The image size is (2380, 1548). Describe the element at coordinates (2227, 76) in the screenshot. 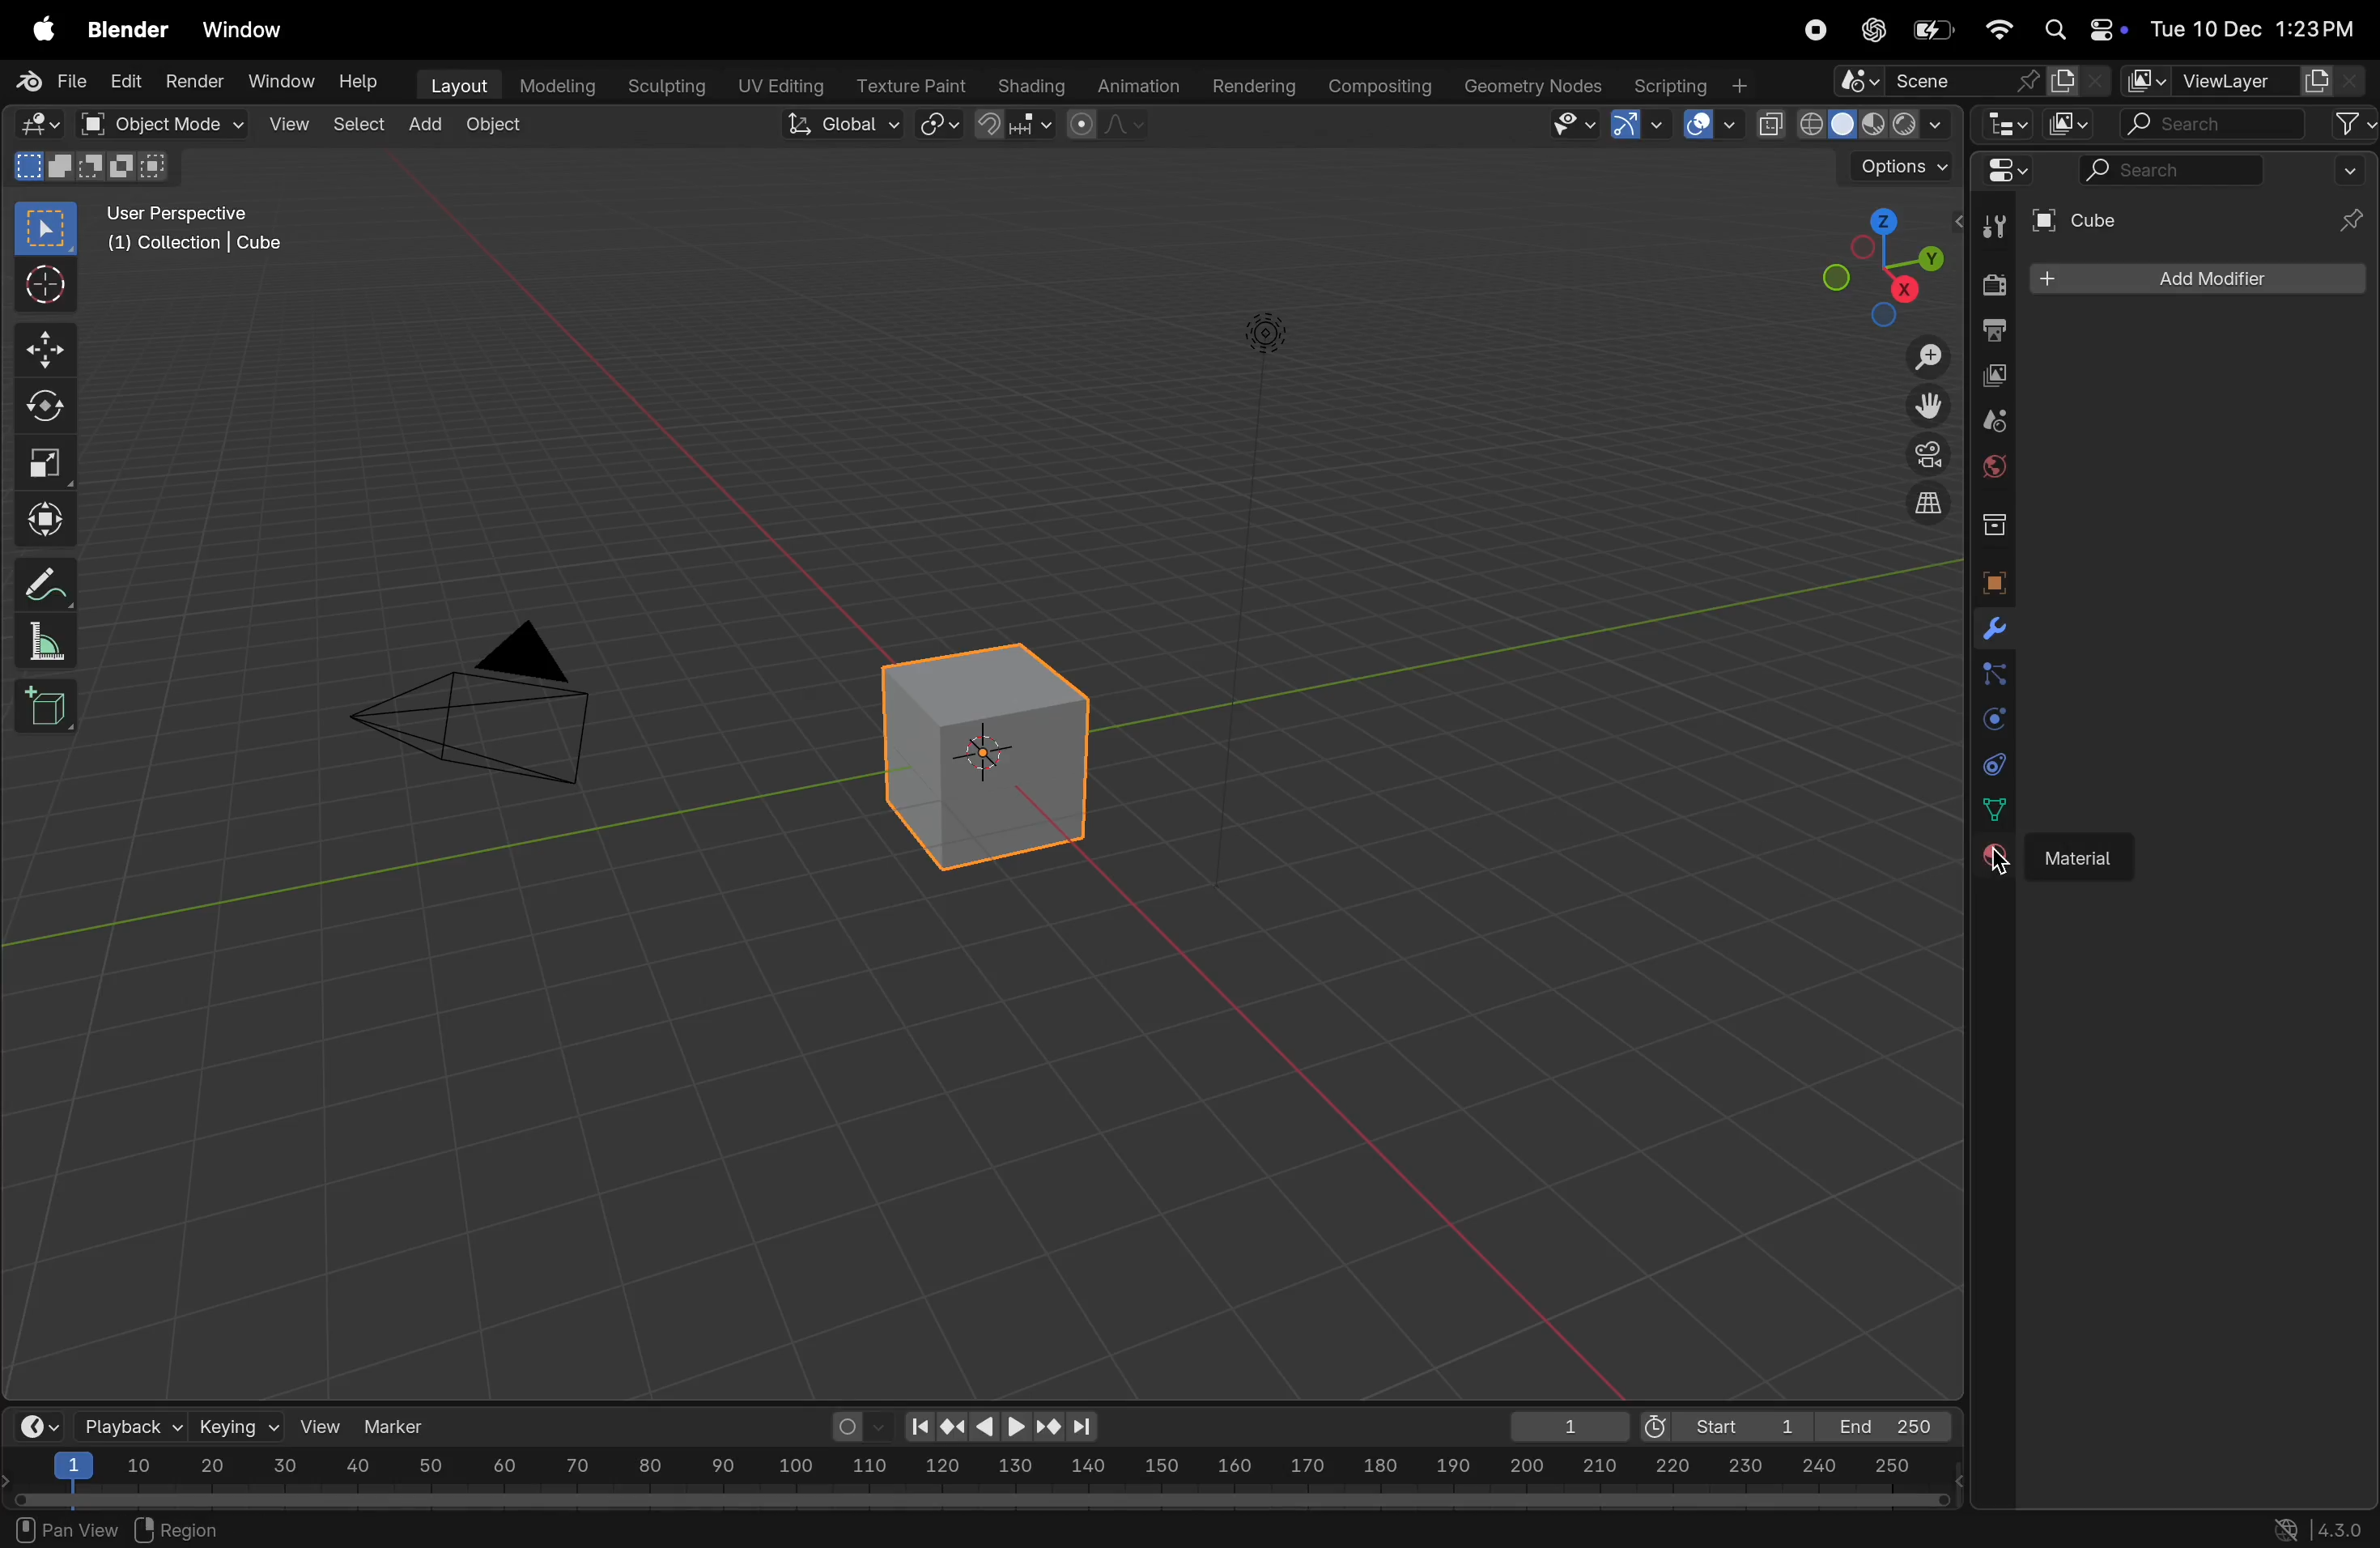

I see `view layer` at that location.